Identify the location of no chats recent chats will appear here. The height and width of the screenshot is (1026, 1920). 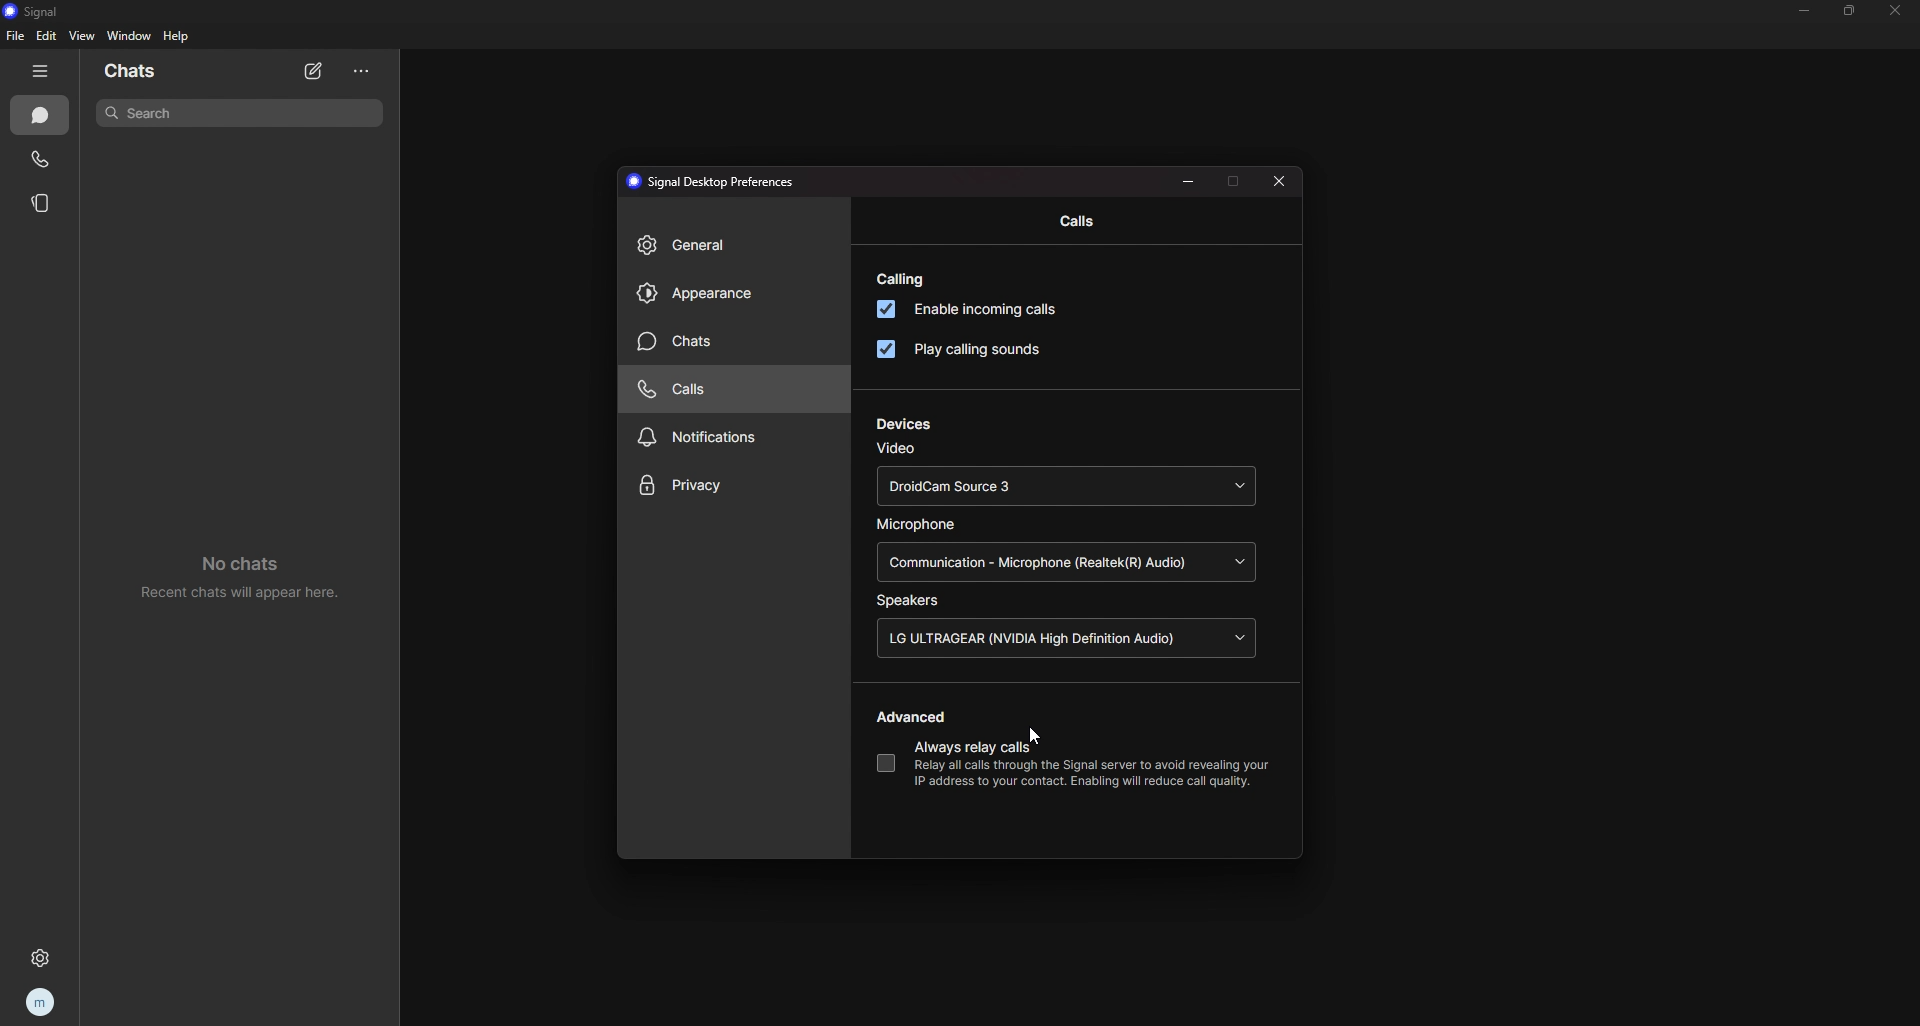
(250, 582).